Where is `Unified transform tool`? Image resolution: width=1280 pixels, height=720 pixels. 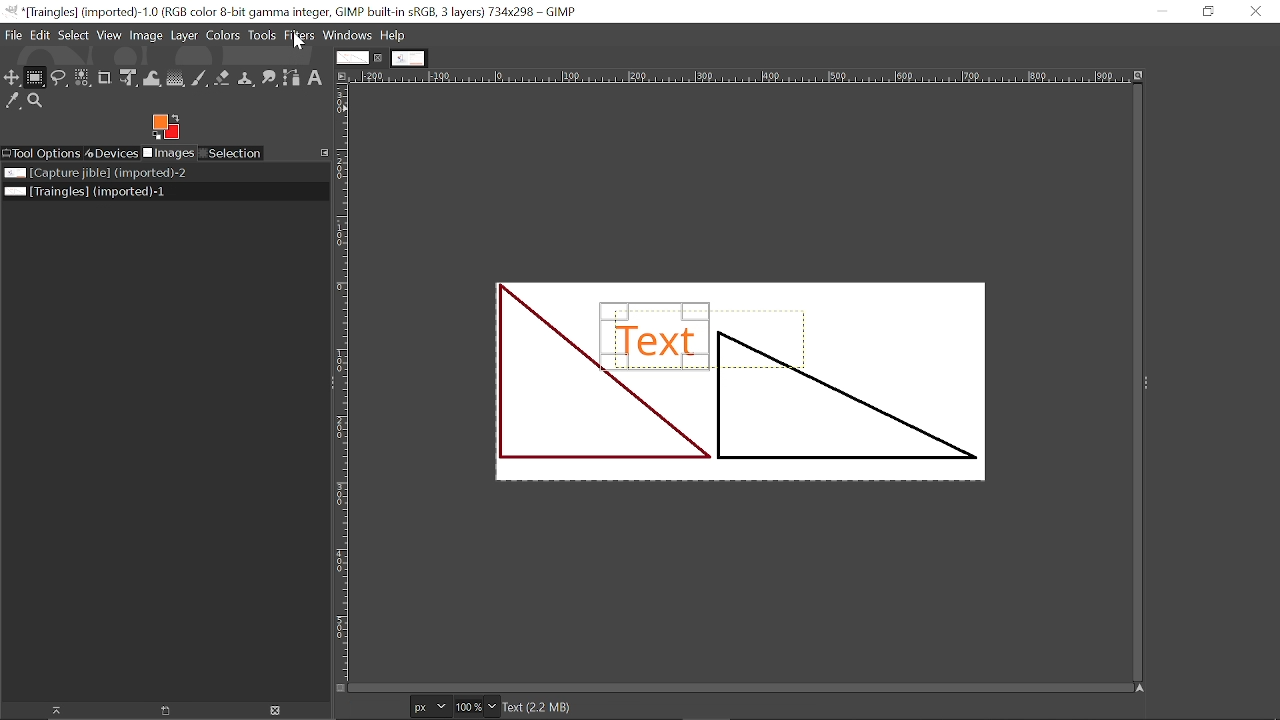 Unified transform tool is located at coordinates (128, 77).